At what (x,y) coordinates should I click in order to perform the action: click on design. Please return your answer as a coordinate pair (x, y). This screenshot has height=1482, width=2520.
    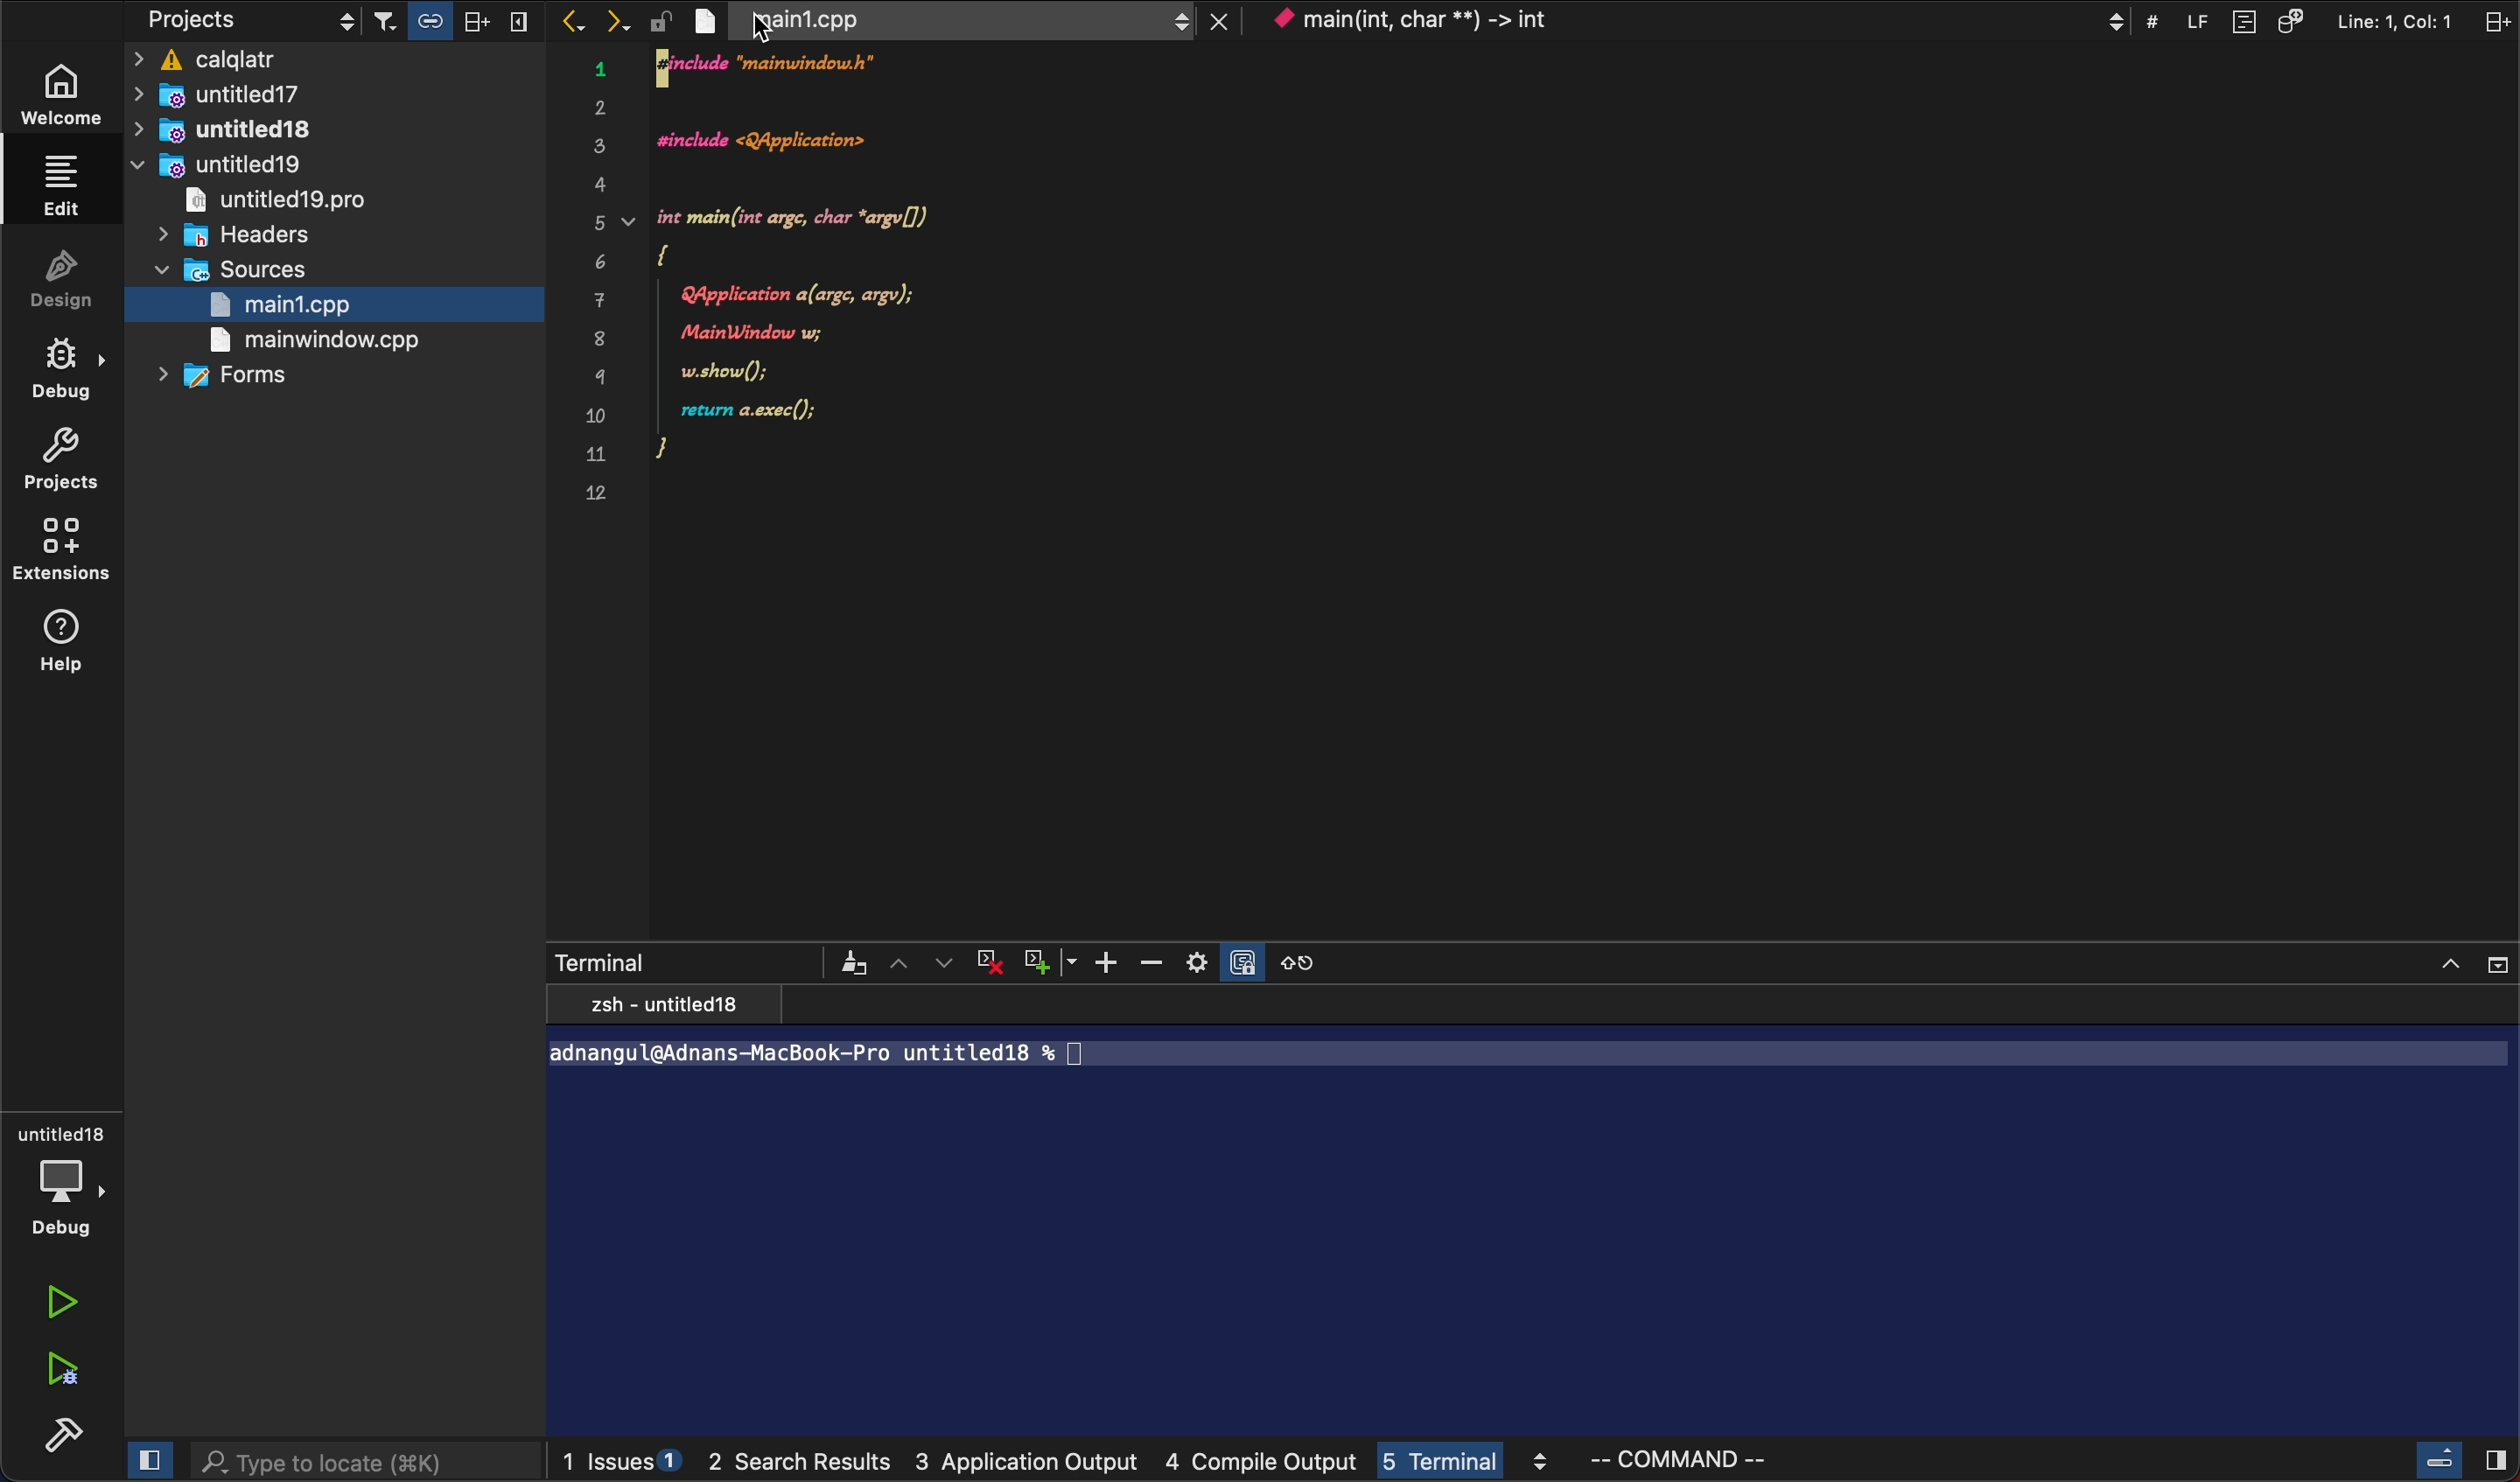
    Looking at the image, I should click on (58, 281).